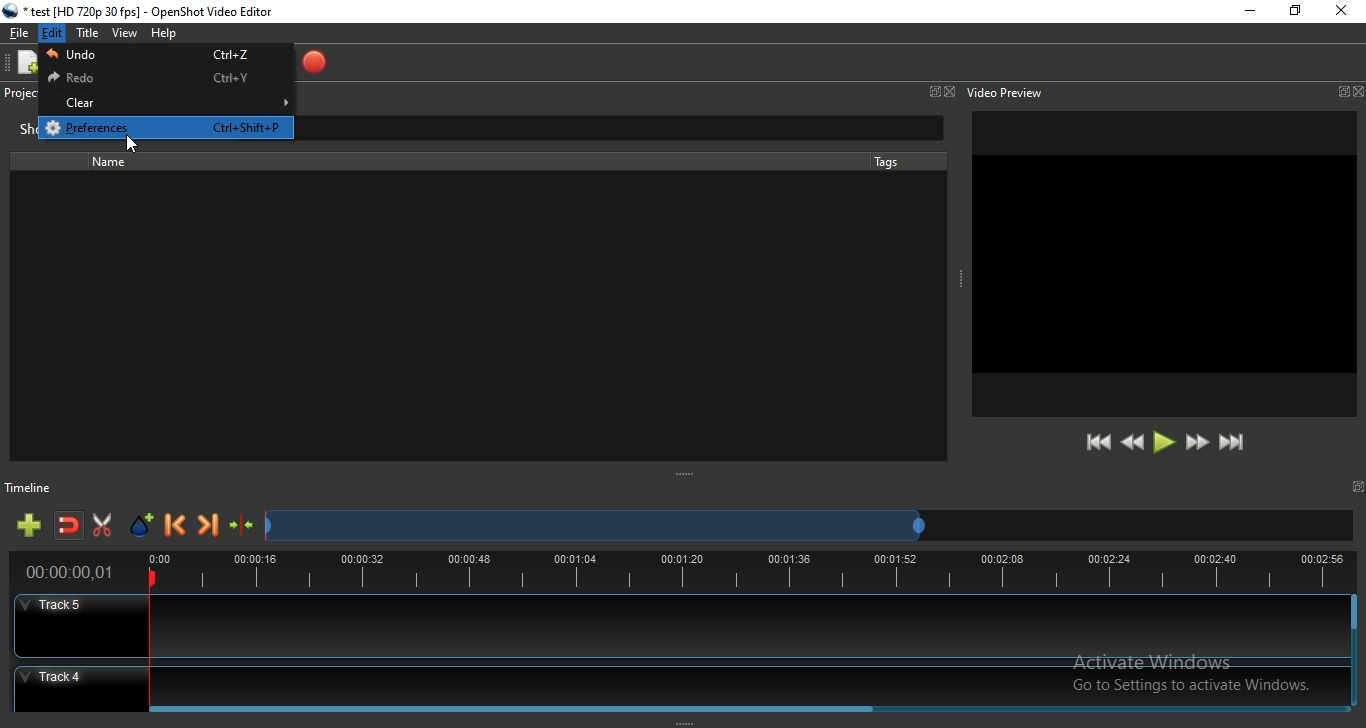 The image size is (1366, 728). What do you see at coordinates (1354, 635) in the screenshot?
I see `vertical scroll bar` at bounding box center [1354, 635].